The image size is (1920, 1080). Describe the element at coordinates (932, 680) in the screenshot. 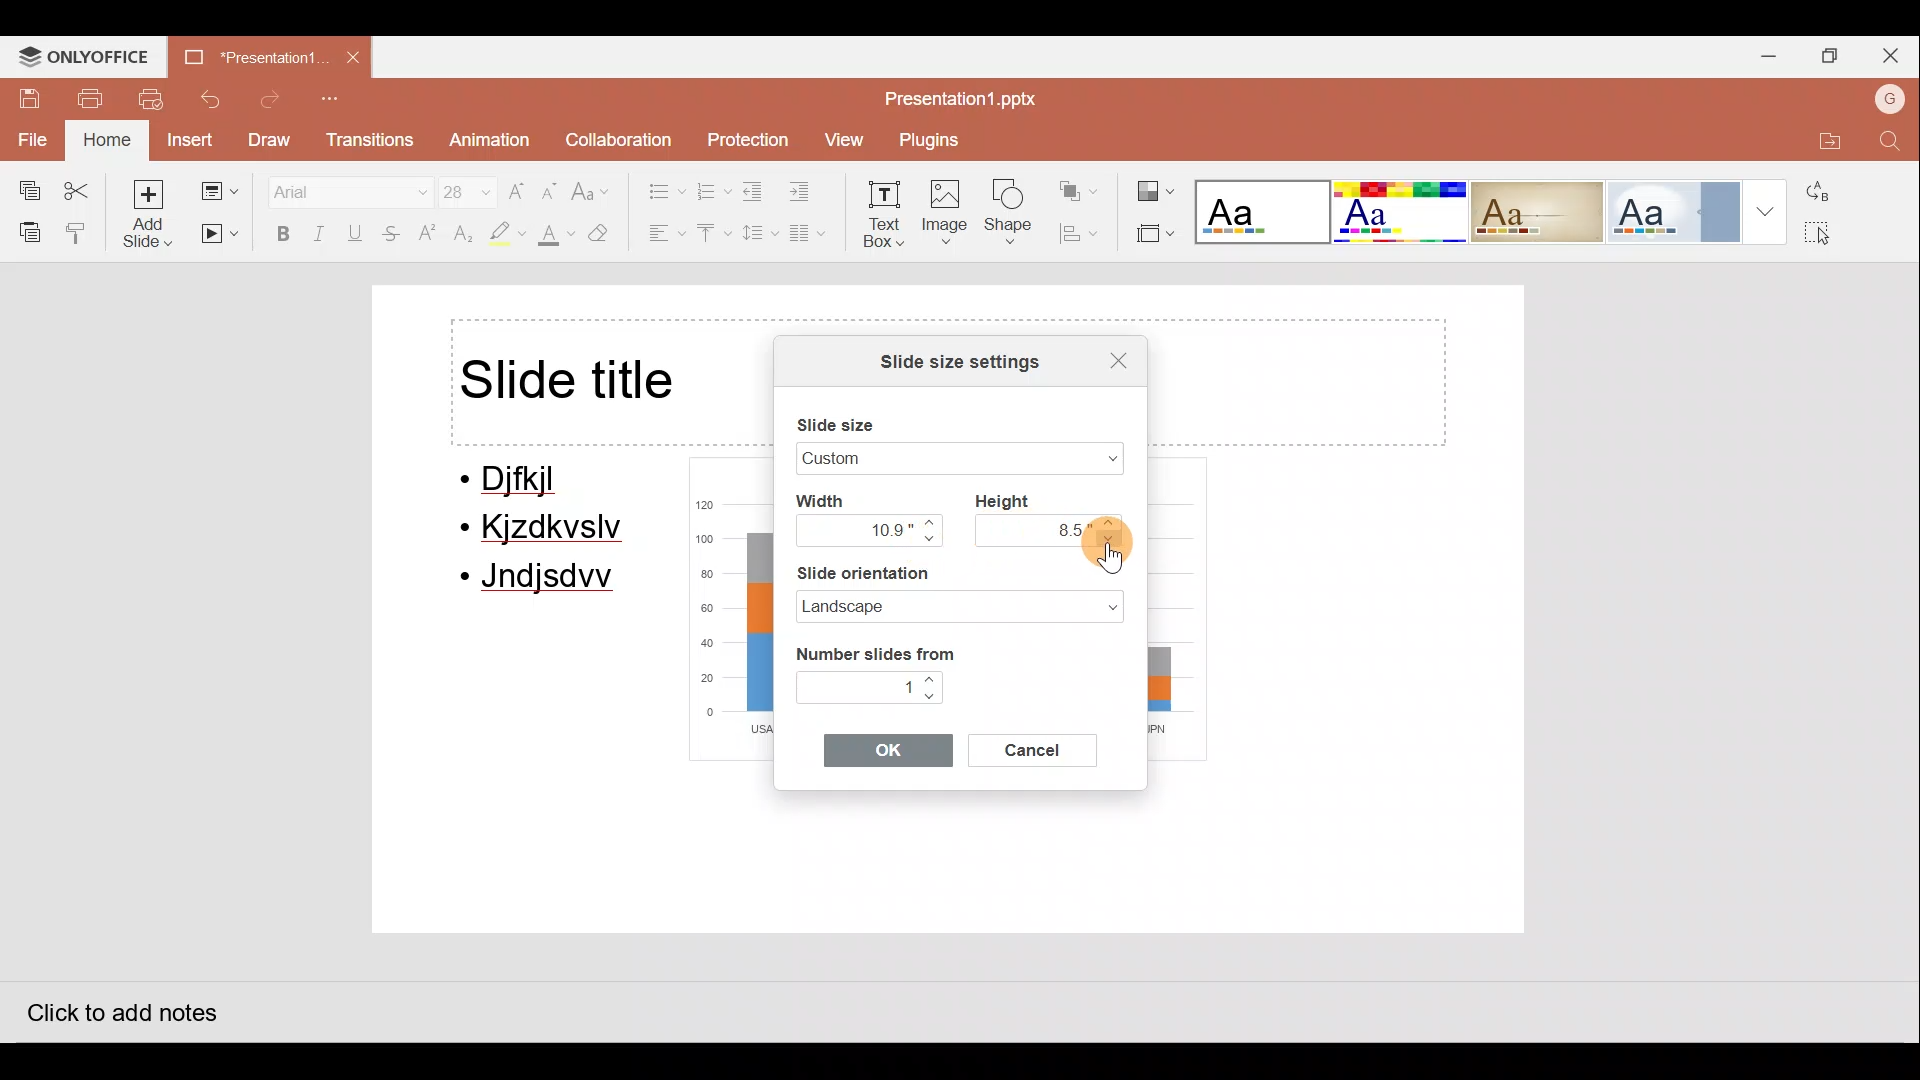

I see `Navigate up` at that location.